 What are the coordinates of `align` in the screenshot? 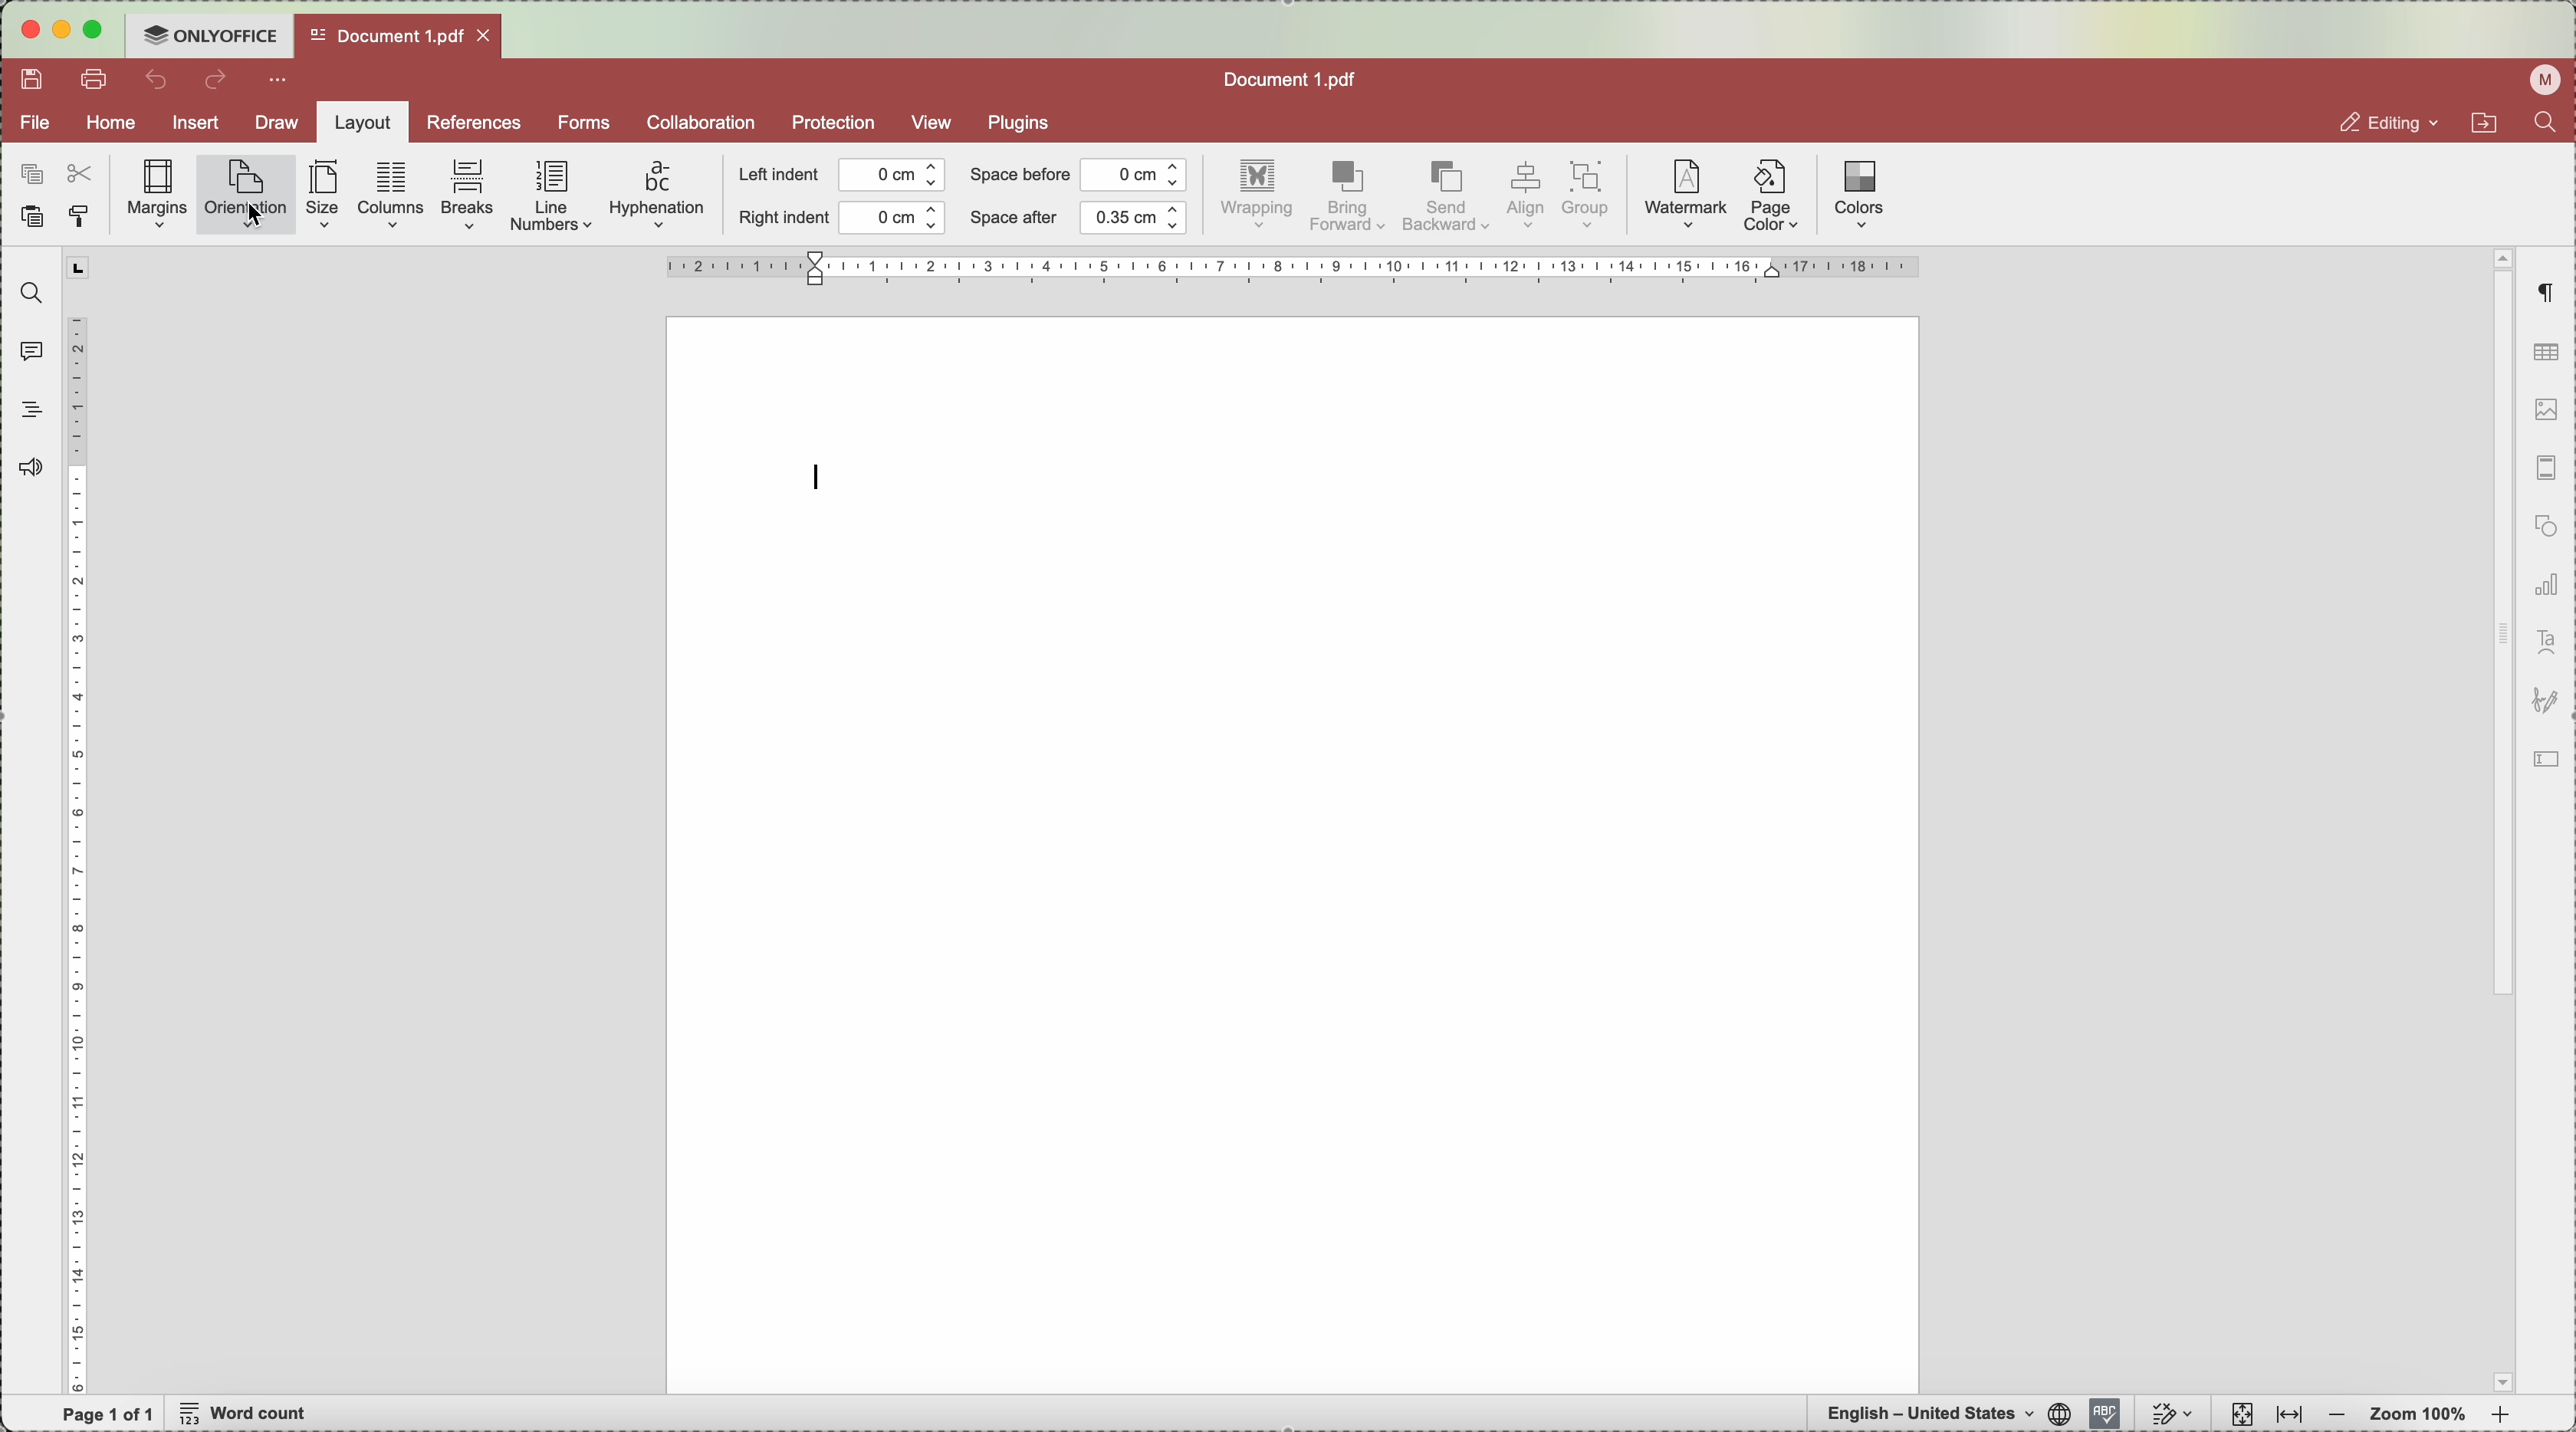 It's located at (1524, 196).